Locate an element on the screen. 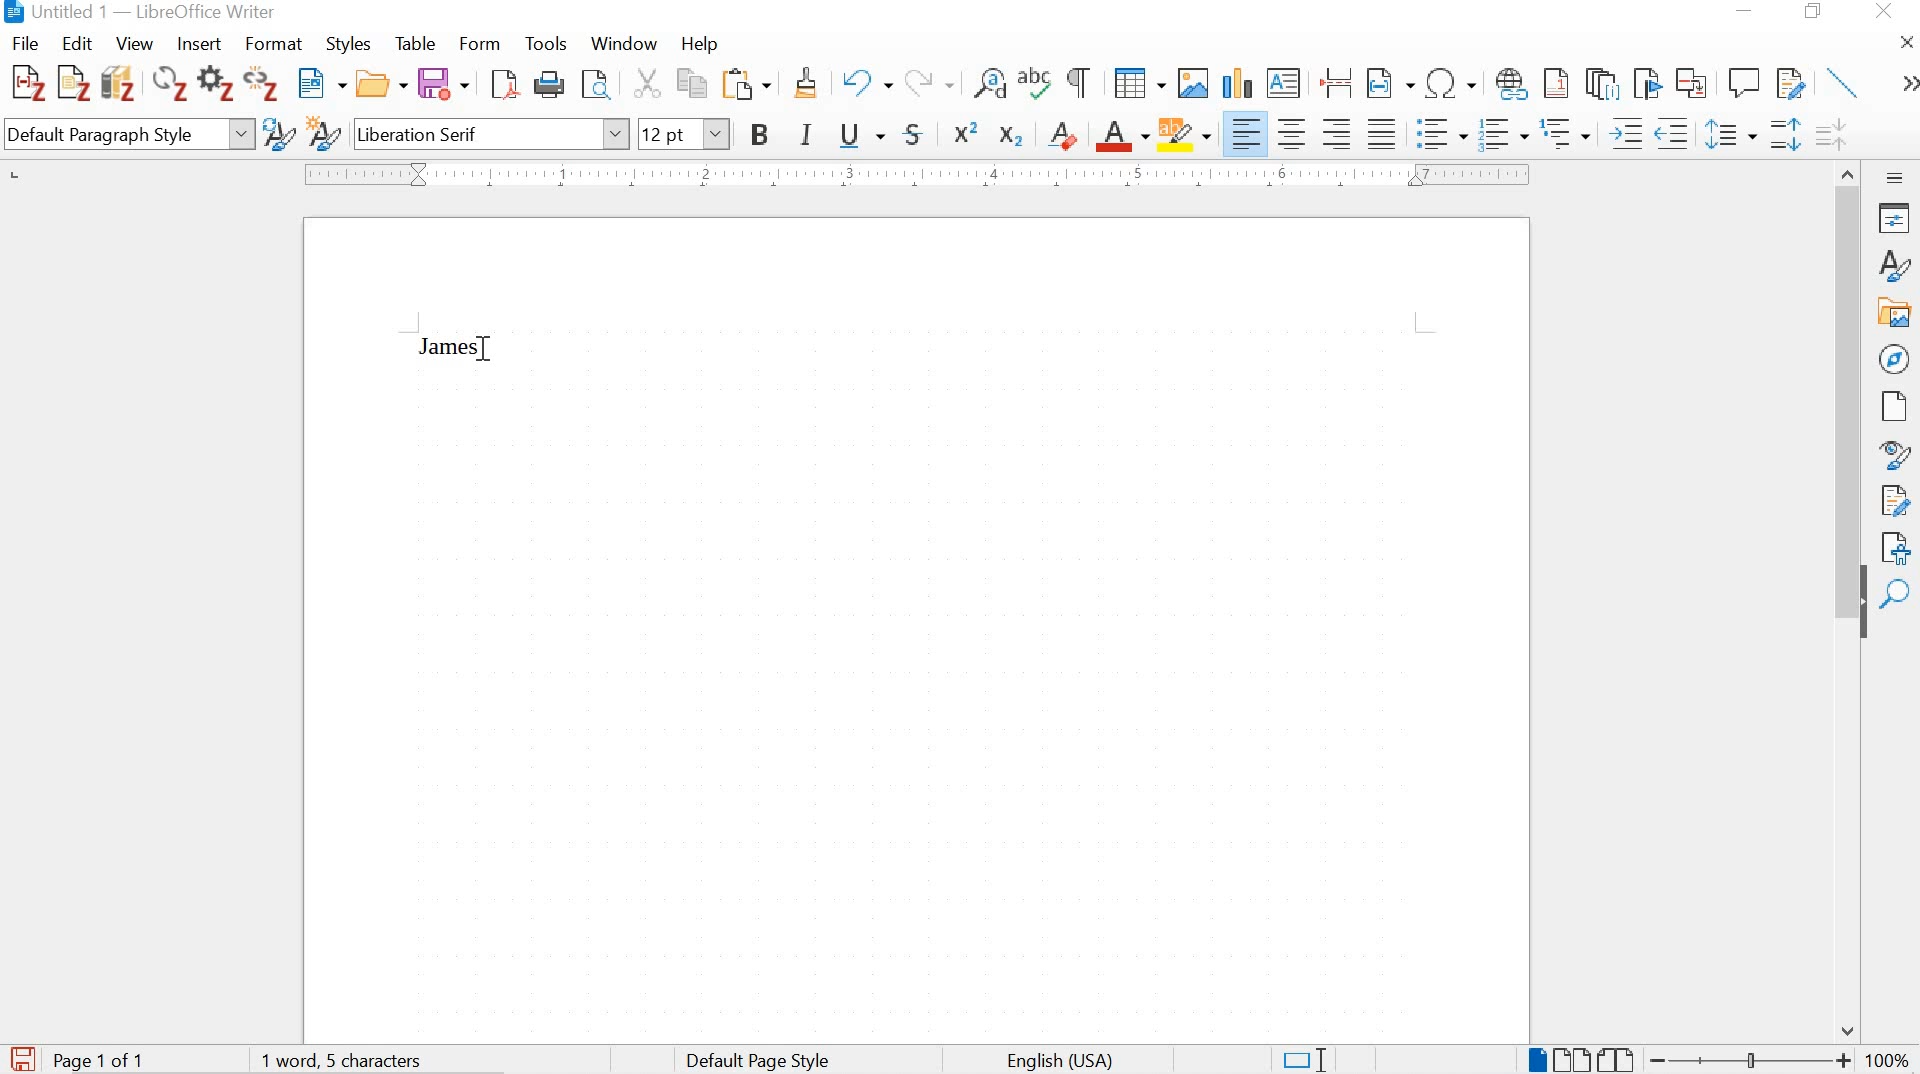 The image size is (1920, 1074). character highlighting color is located at coordinates (1186, 133).